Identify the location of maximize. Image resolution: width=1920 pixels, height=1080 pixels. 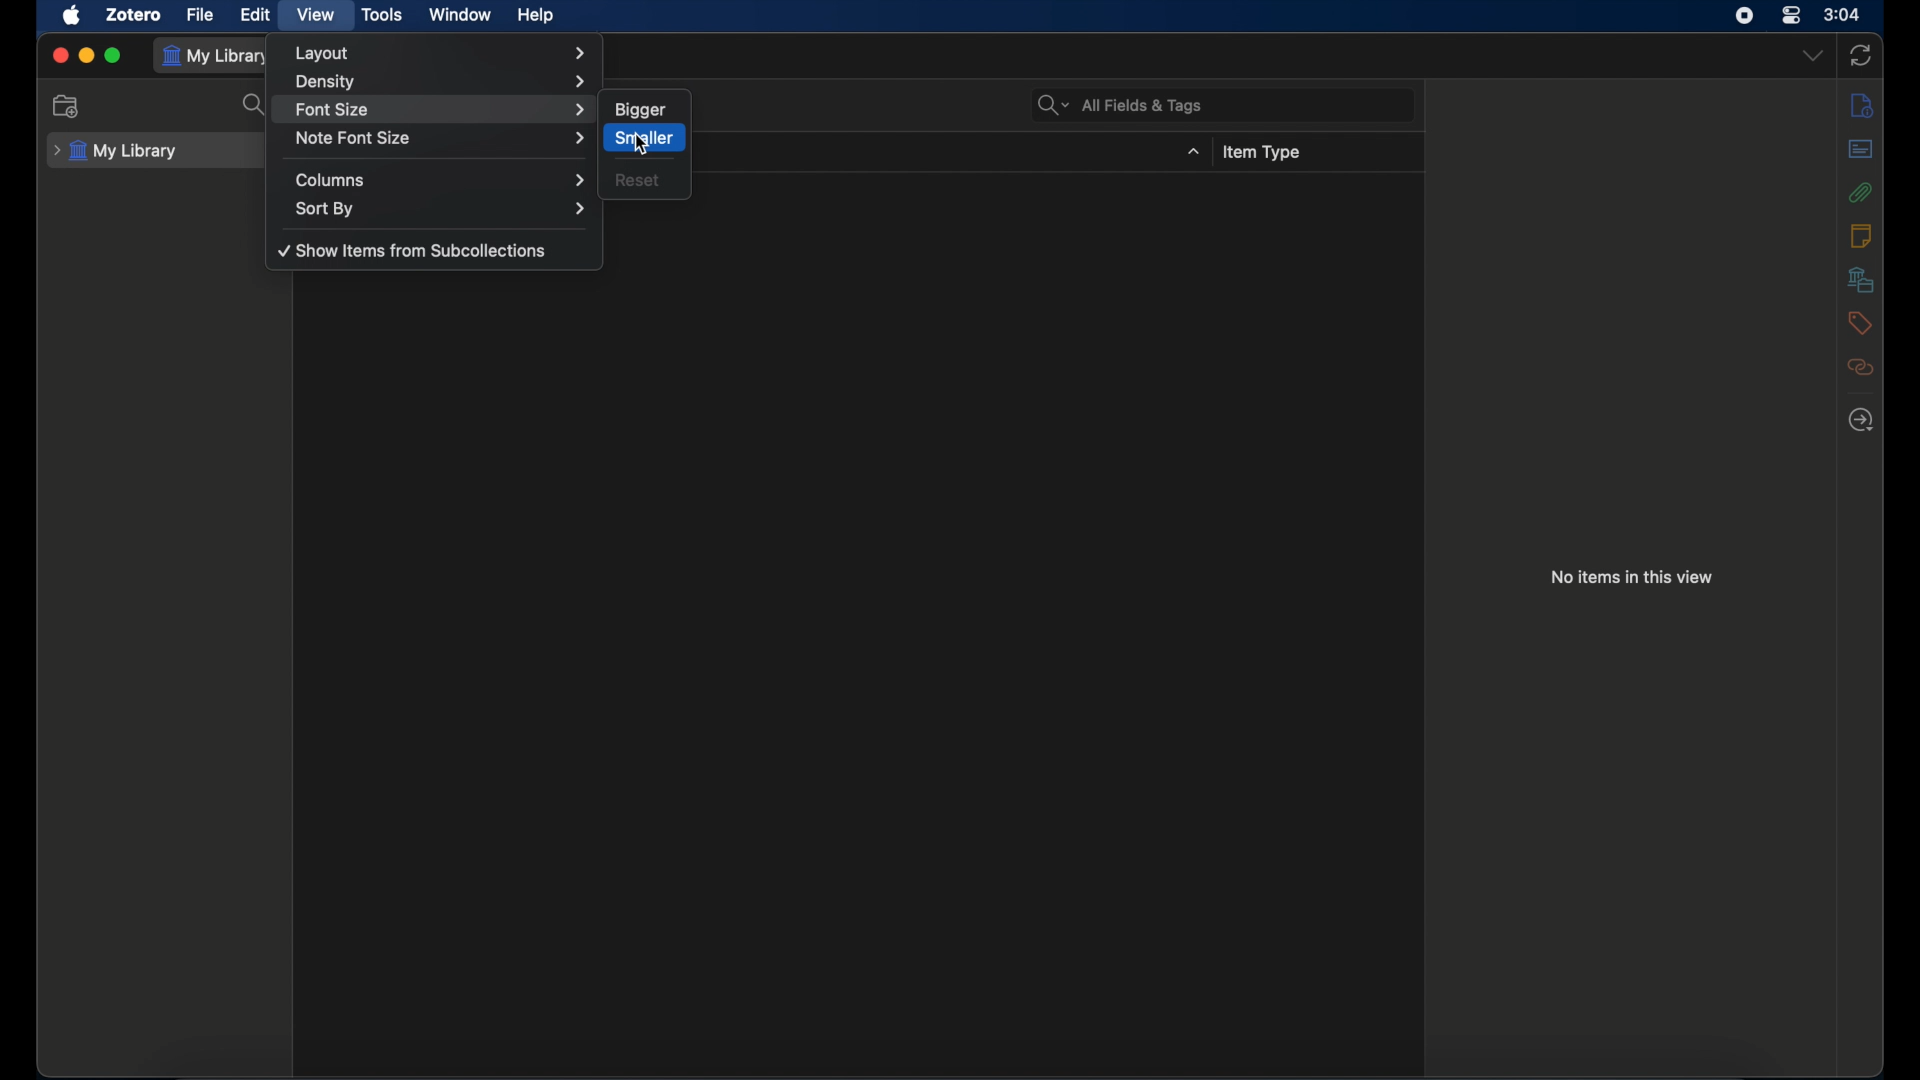
(114, 56).